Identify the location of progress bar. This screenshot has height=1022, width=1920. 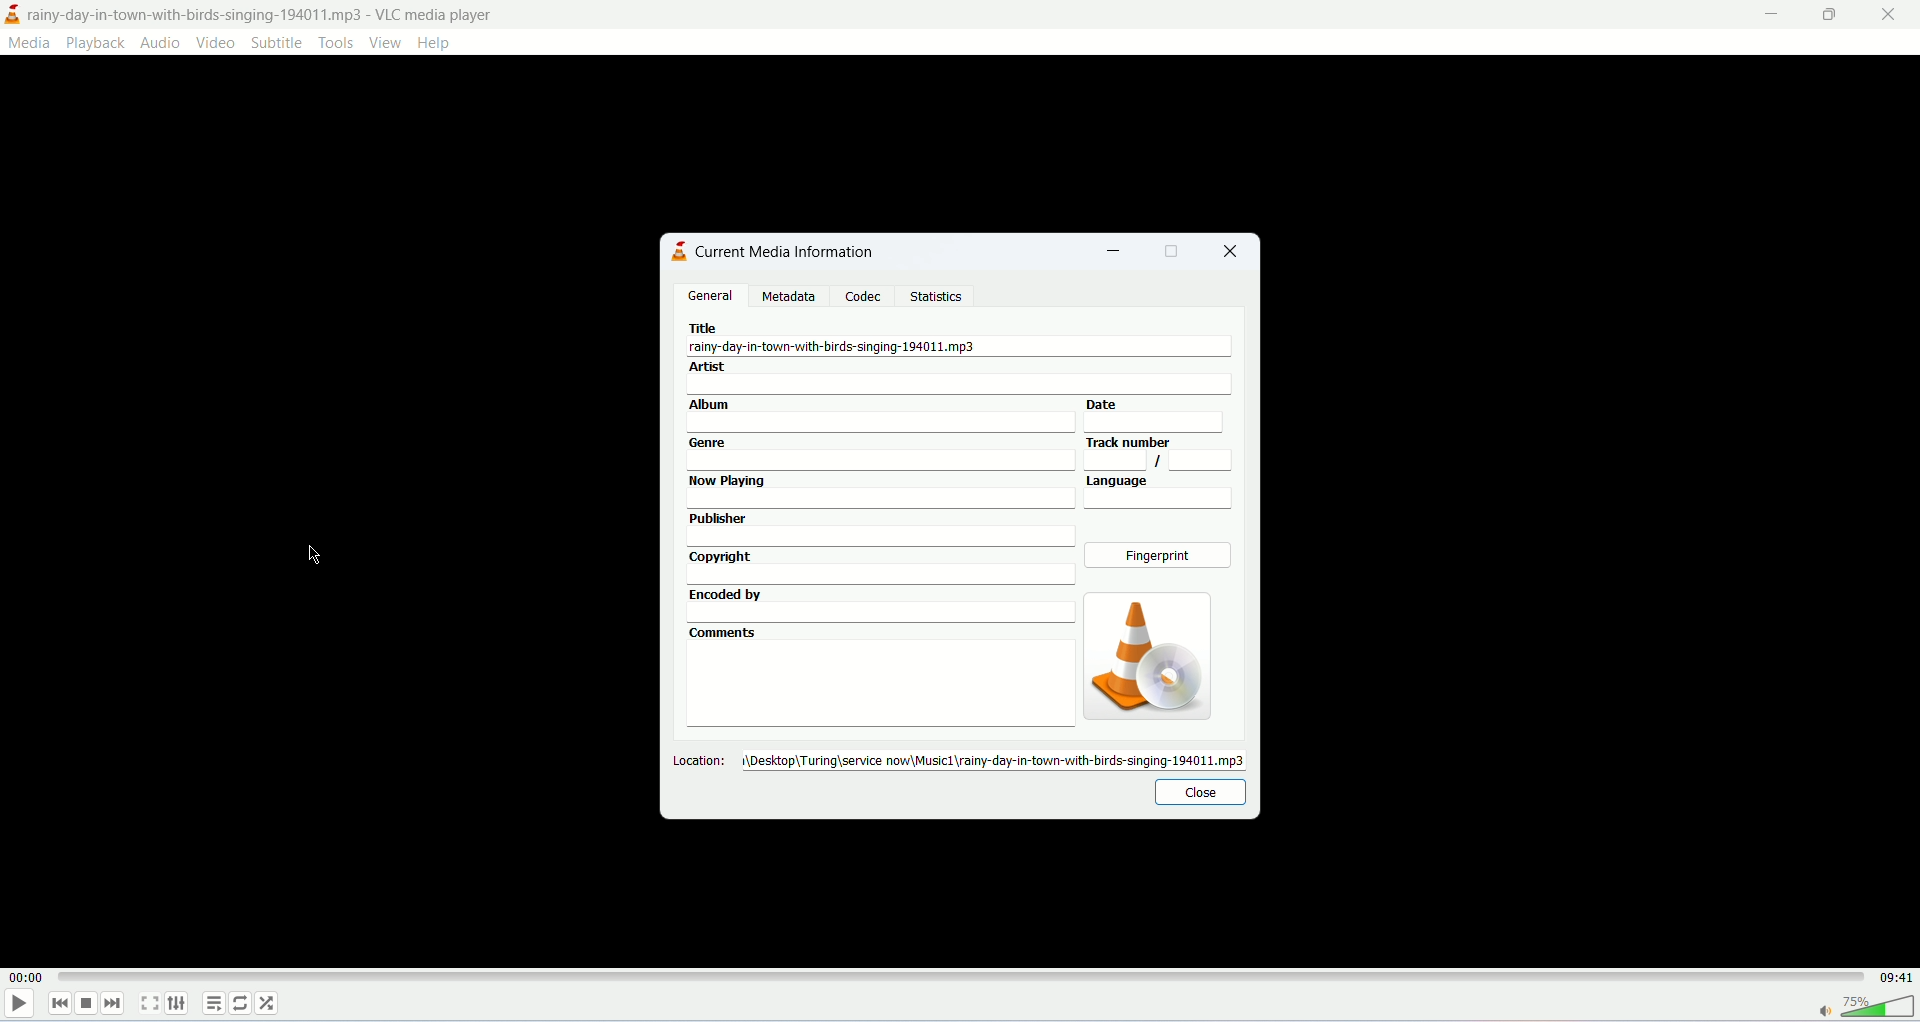
(961, 971).